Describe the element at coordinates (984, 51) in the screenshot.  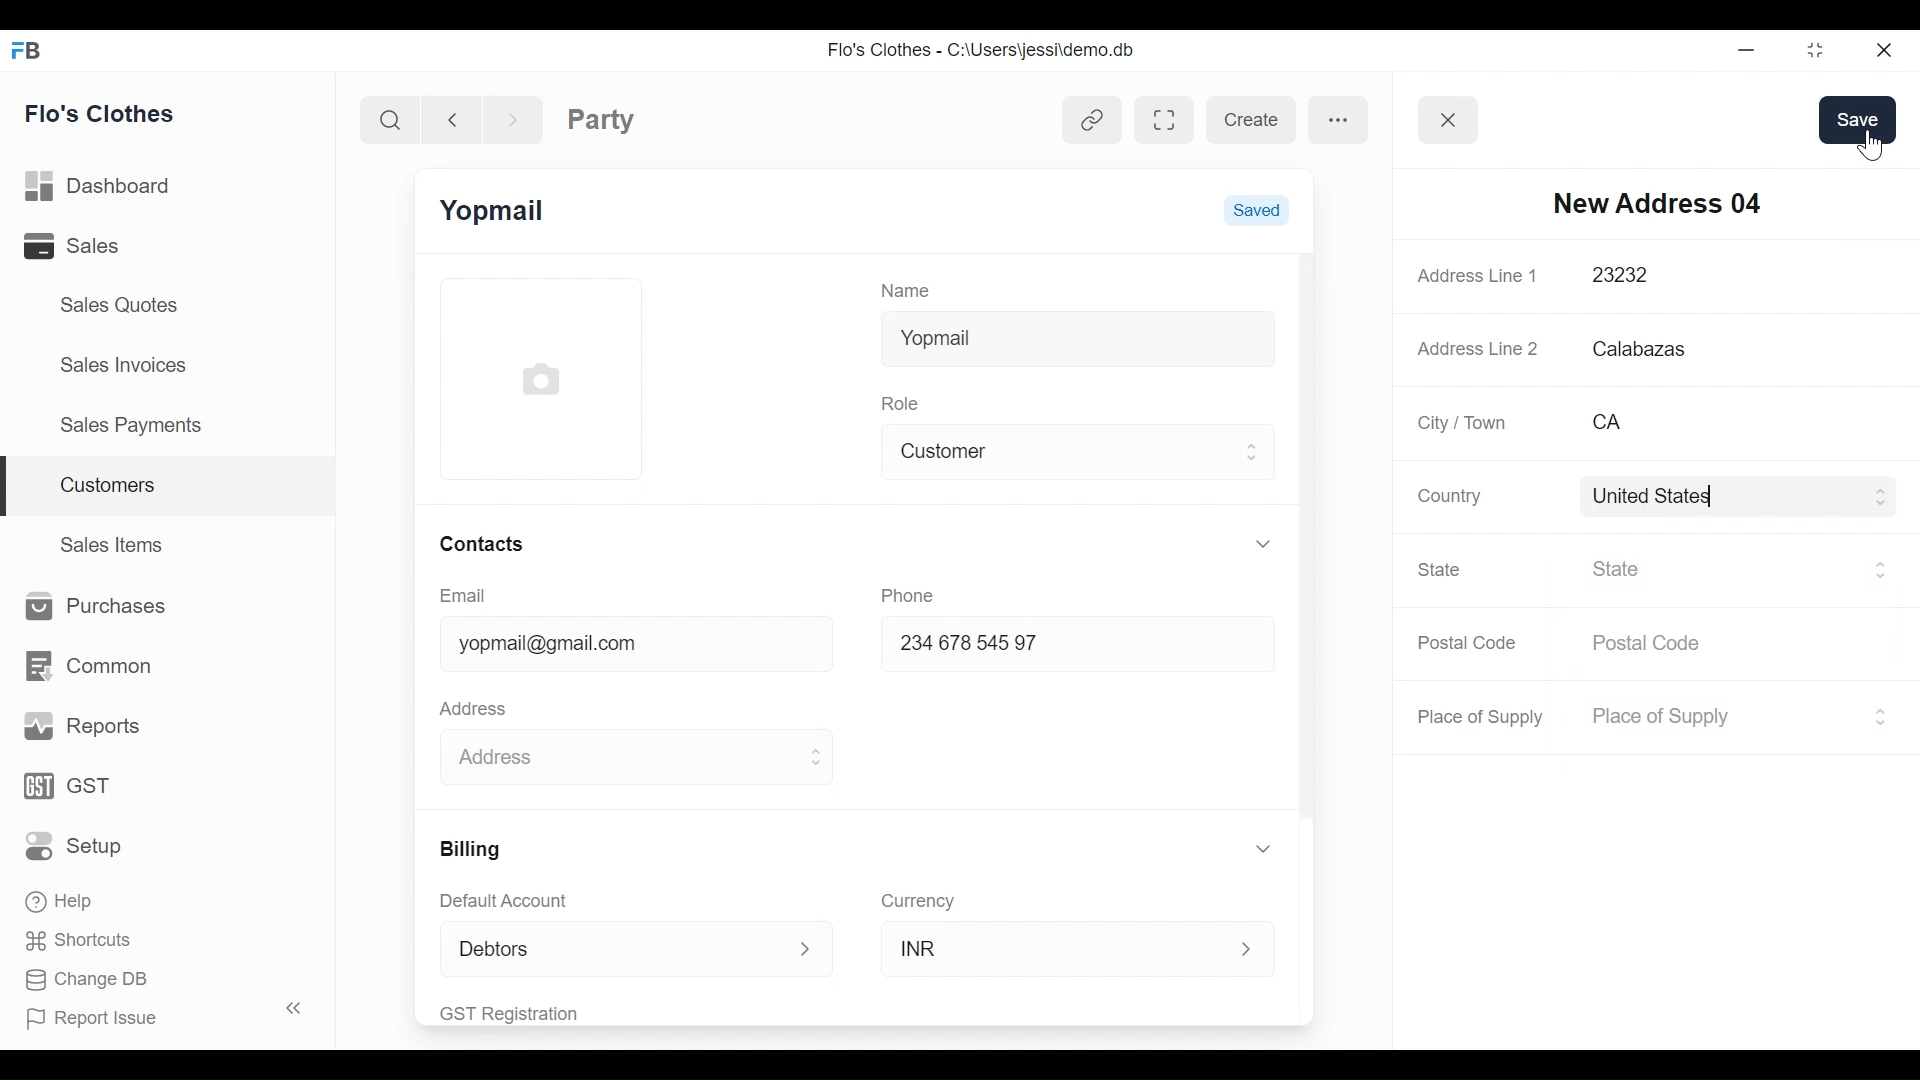
I see `Flo's Clothes - C:\Users\jessi\demo.db` at that location.